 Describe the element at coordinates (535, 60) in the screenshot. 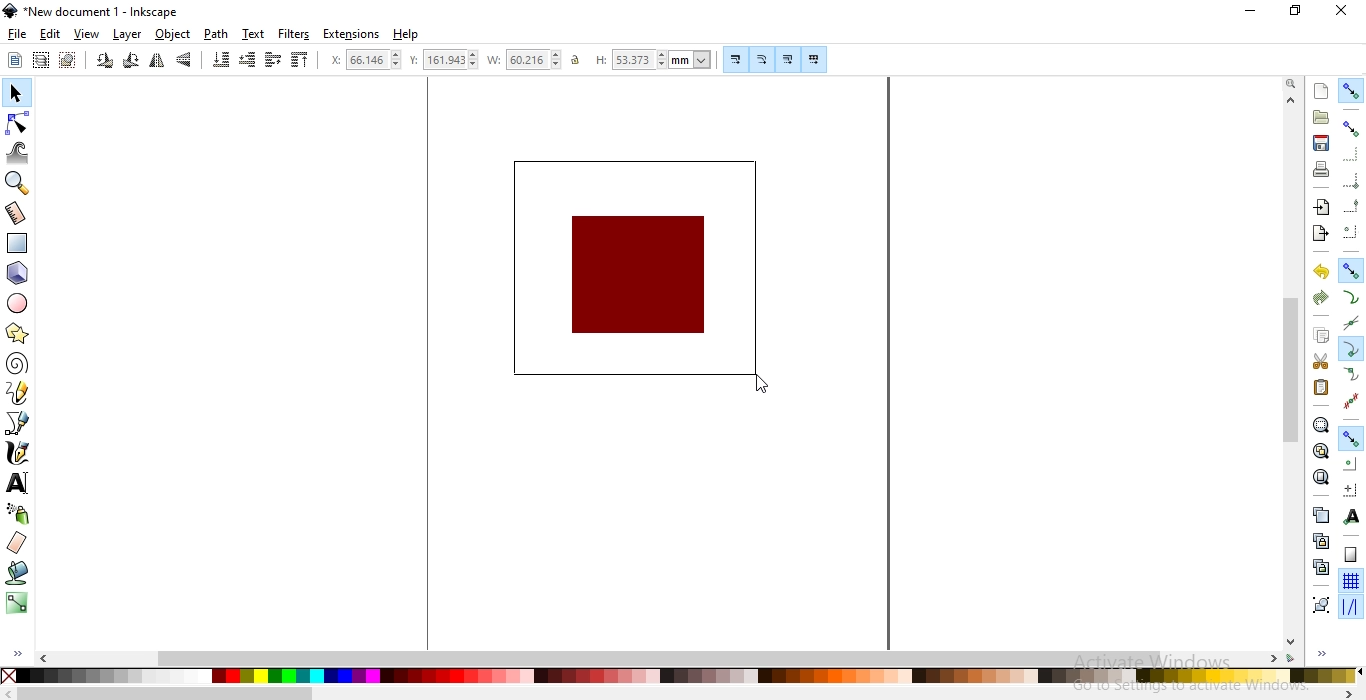

I see `60.216` at that location.